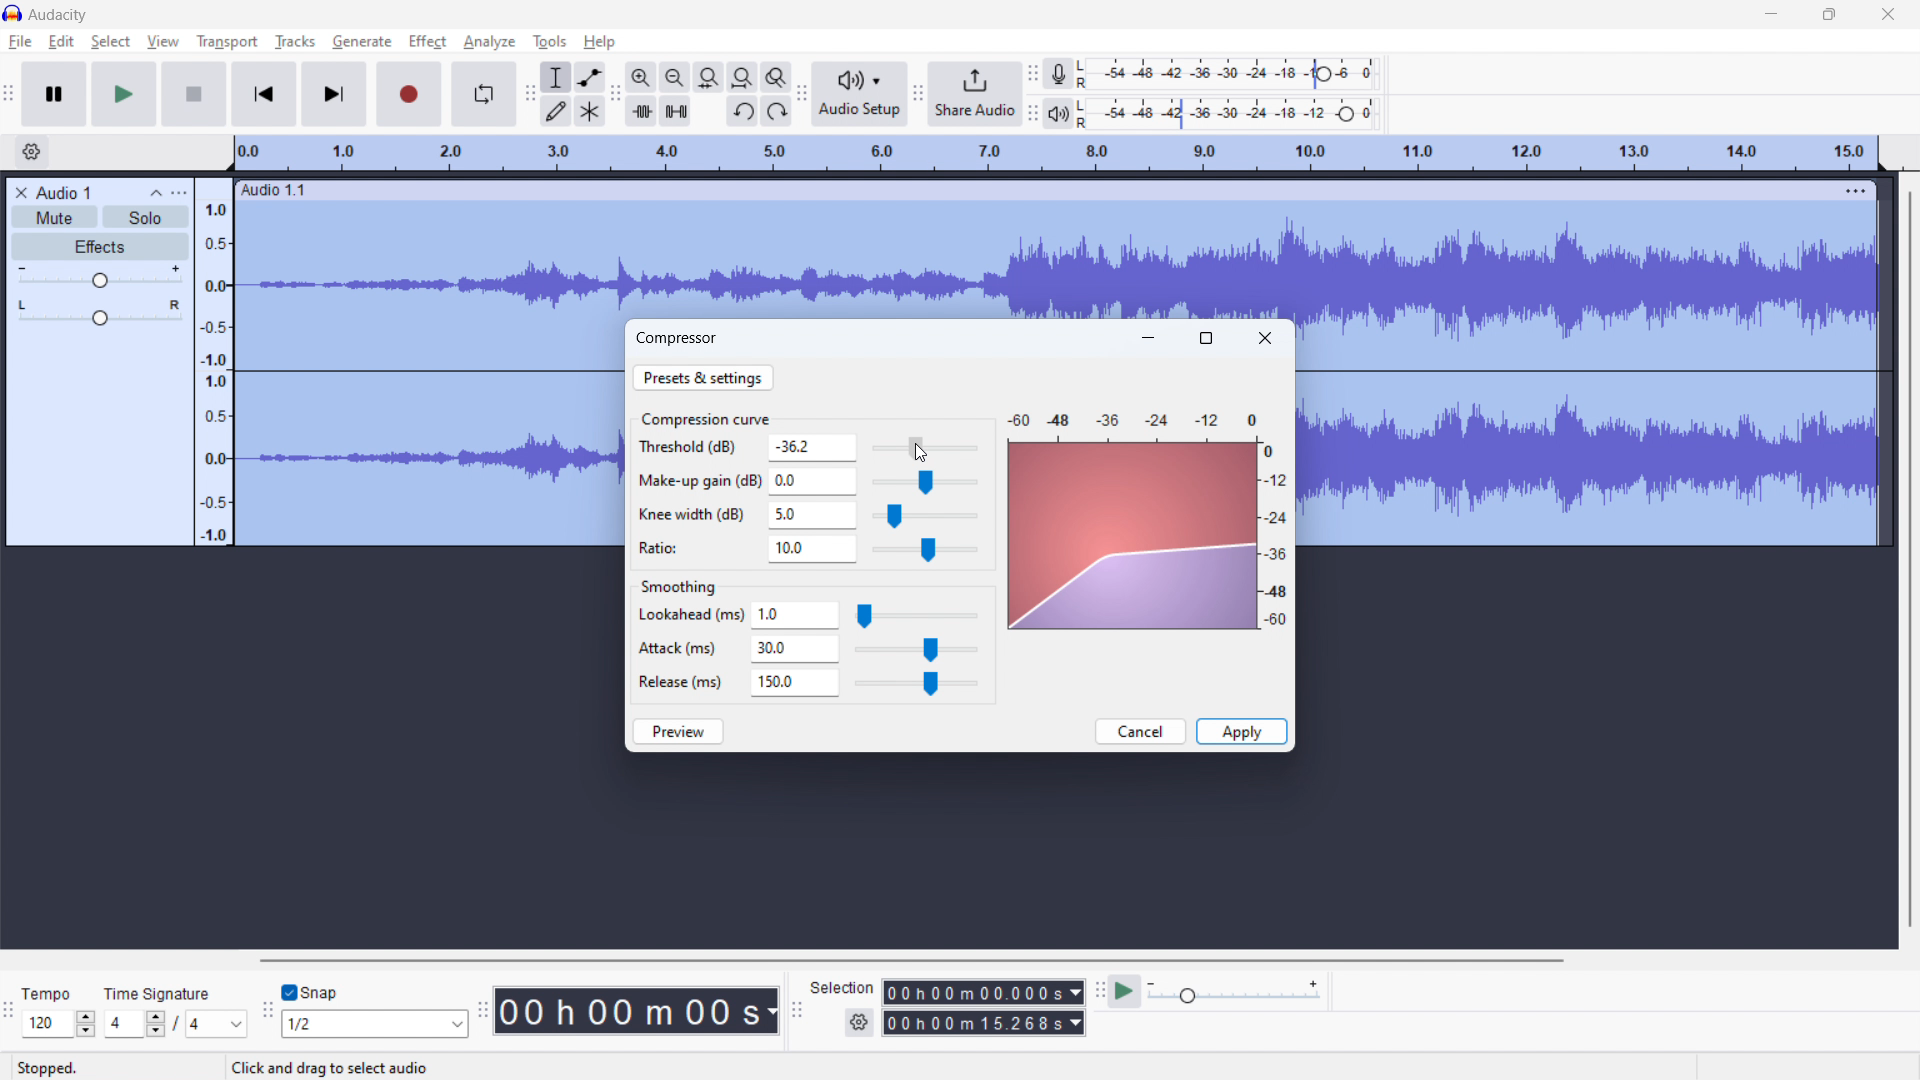  I want to click on 150.0, so click(795, 683).